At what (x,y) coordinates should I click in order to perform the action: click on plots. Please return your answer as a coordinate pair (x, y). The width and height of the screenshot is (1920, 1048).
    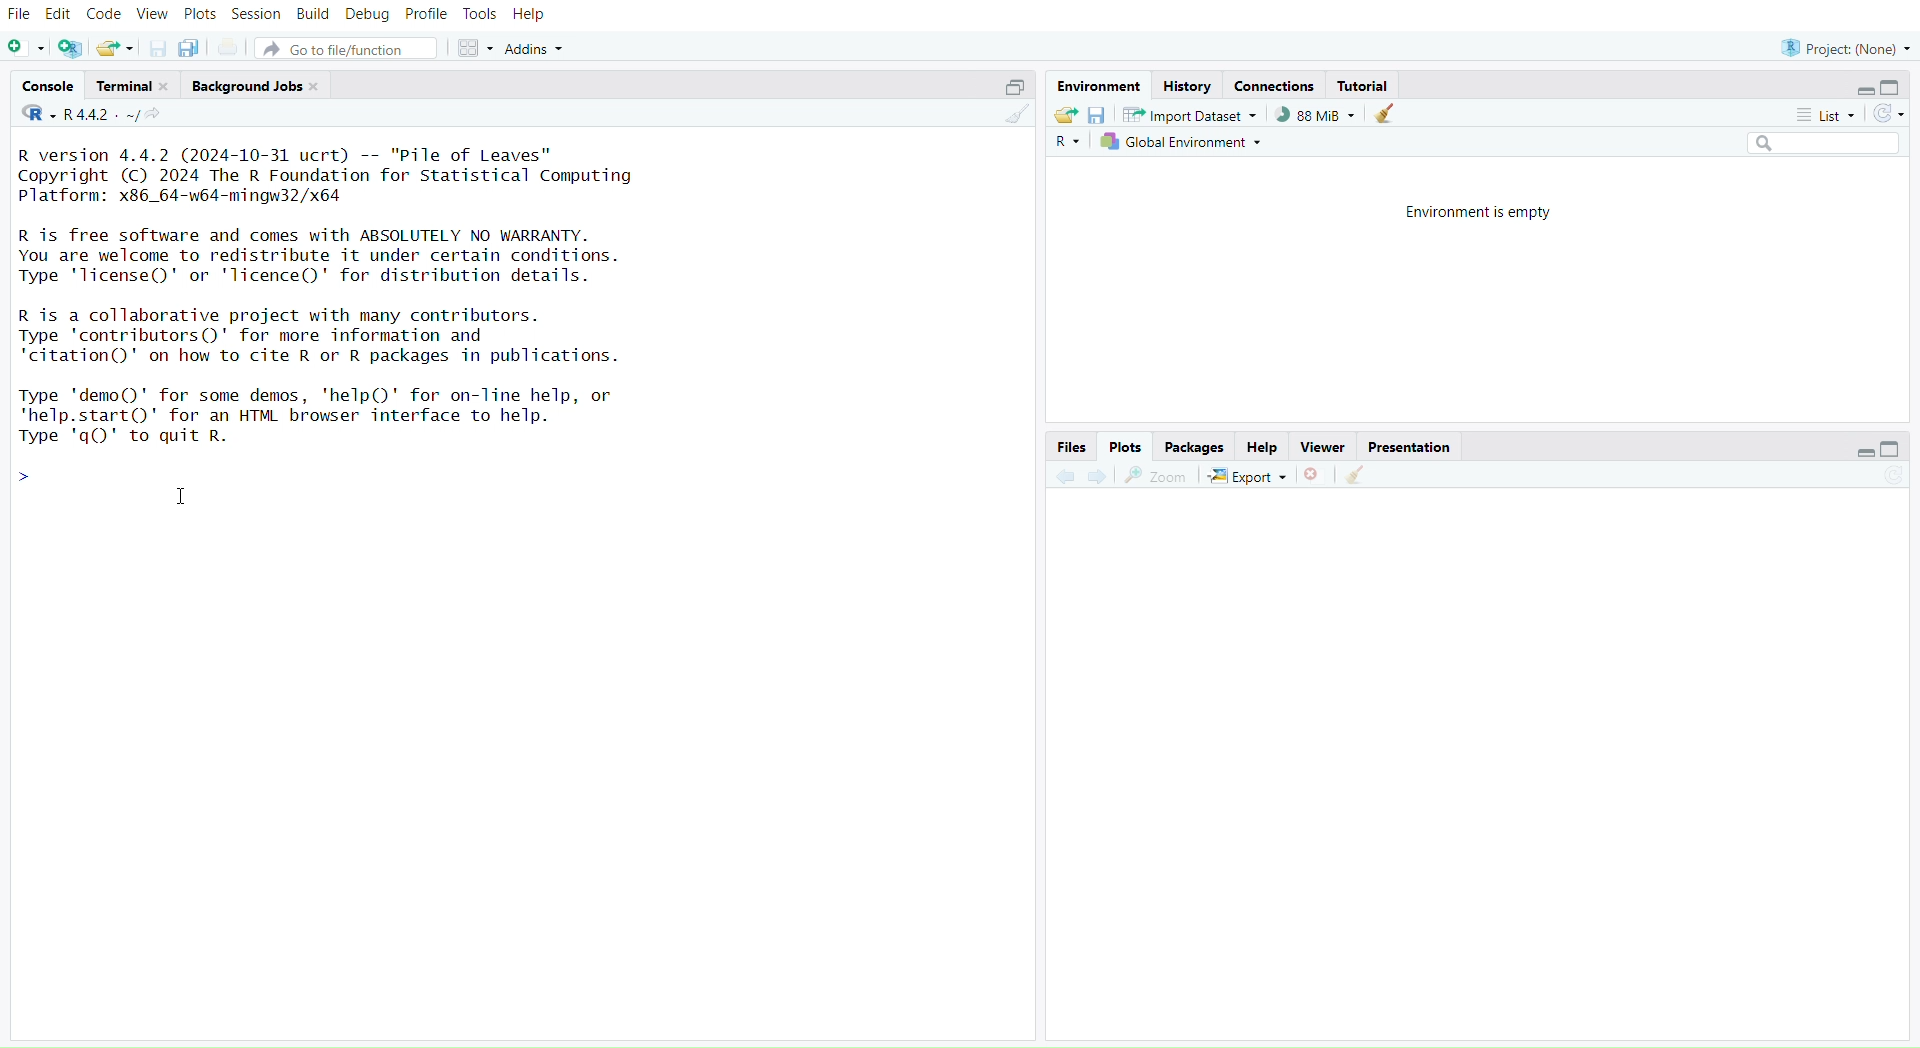
    Looking at the image, I should click on (1124, 447).